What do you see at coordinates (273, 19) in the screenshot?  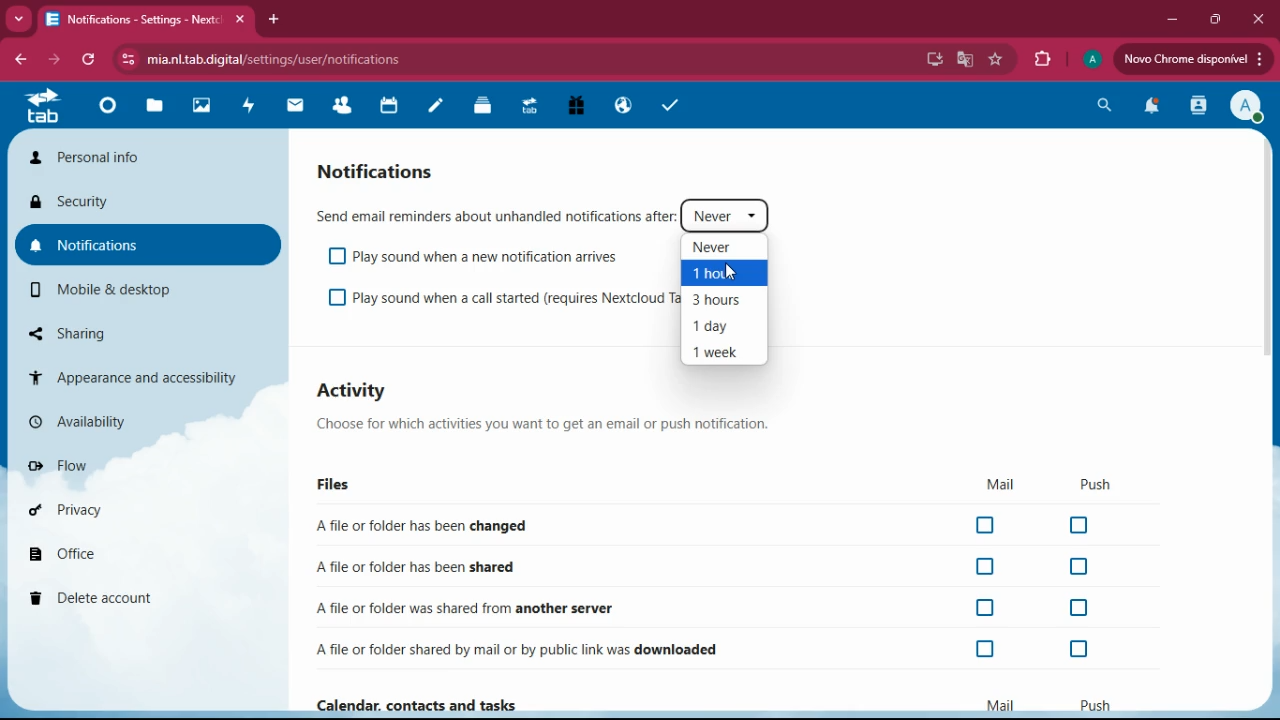 I see `` at bounding box center [273, 19].